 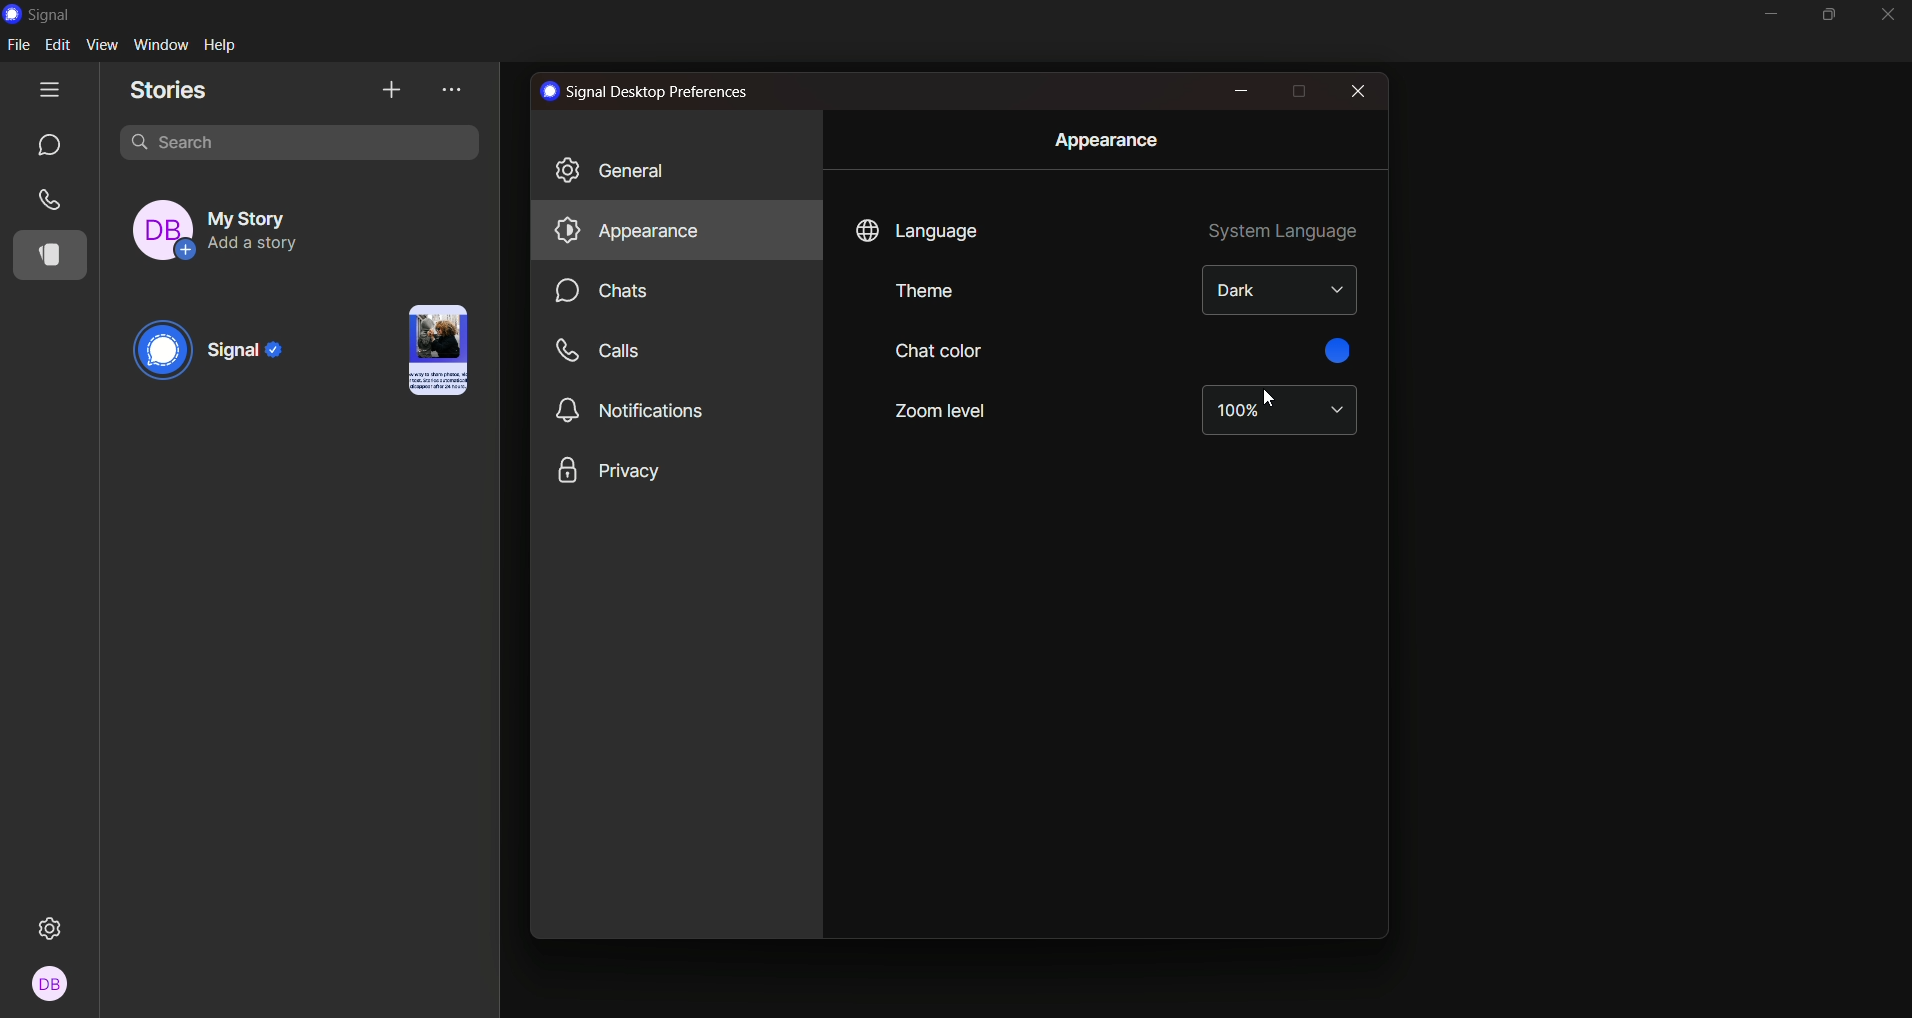 I want to click on view, so click(x=103, y=45).